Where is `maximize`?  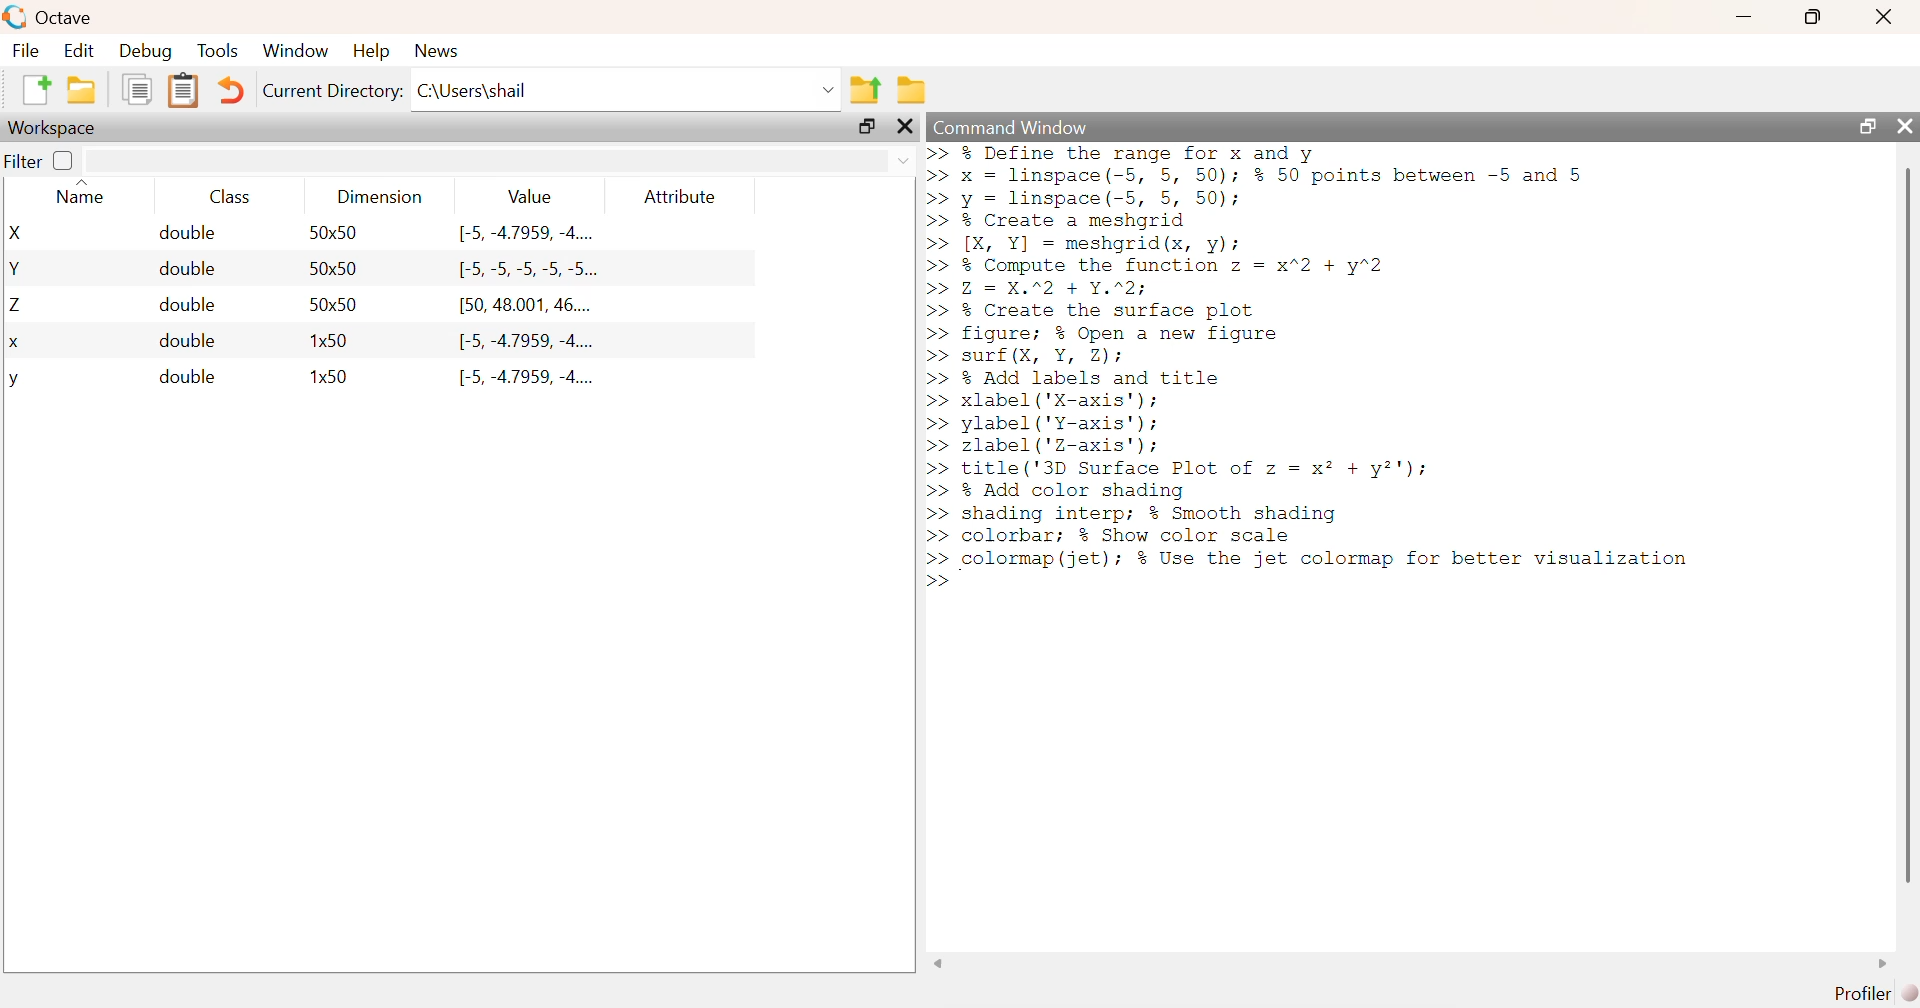
maximize is located at coordinates (1865, 125).